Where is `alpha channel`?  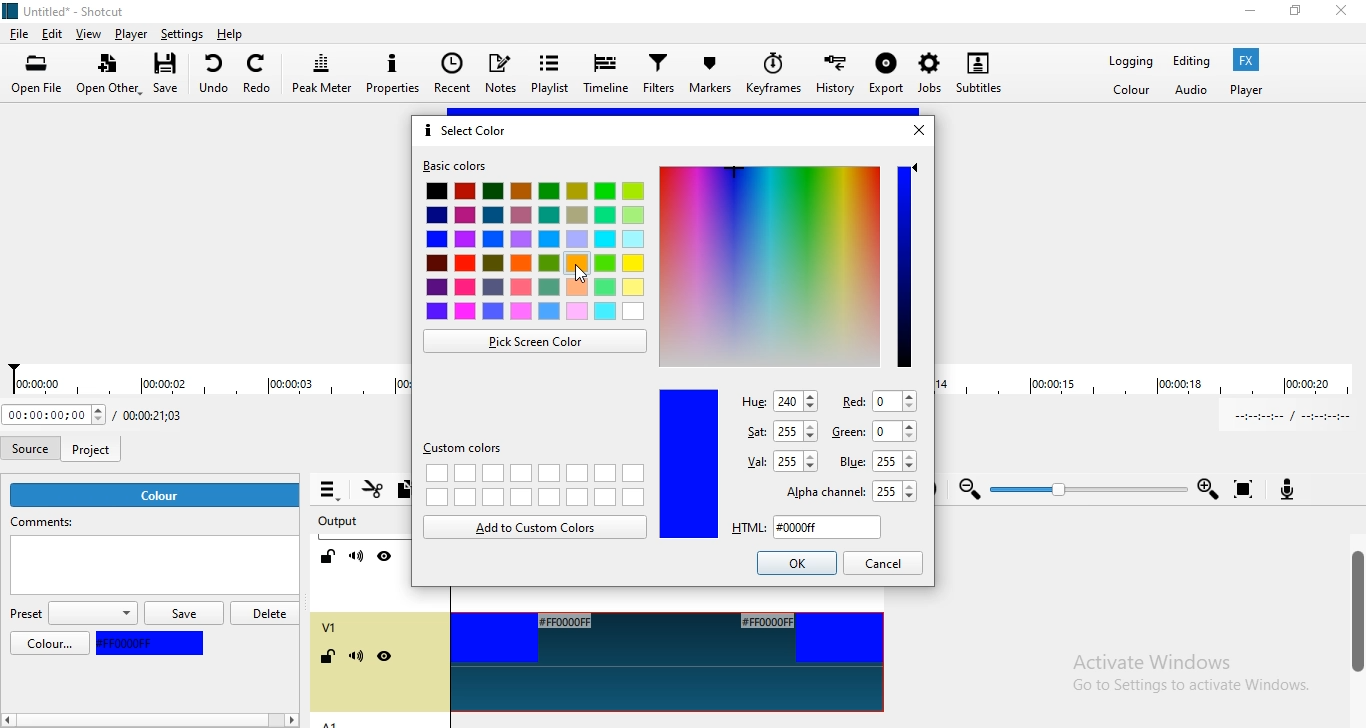
alpha channel is located at coordinates (842, 490).